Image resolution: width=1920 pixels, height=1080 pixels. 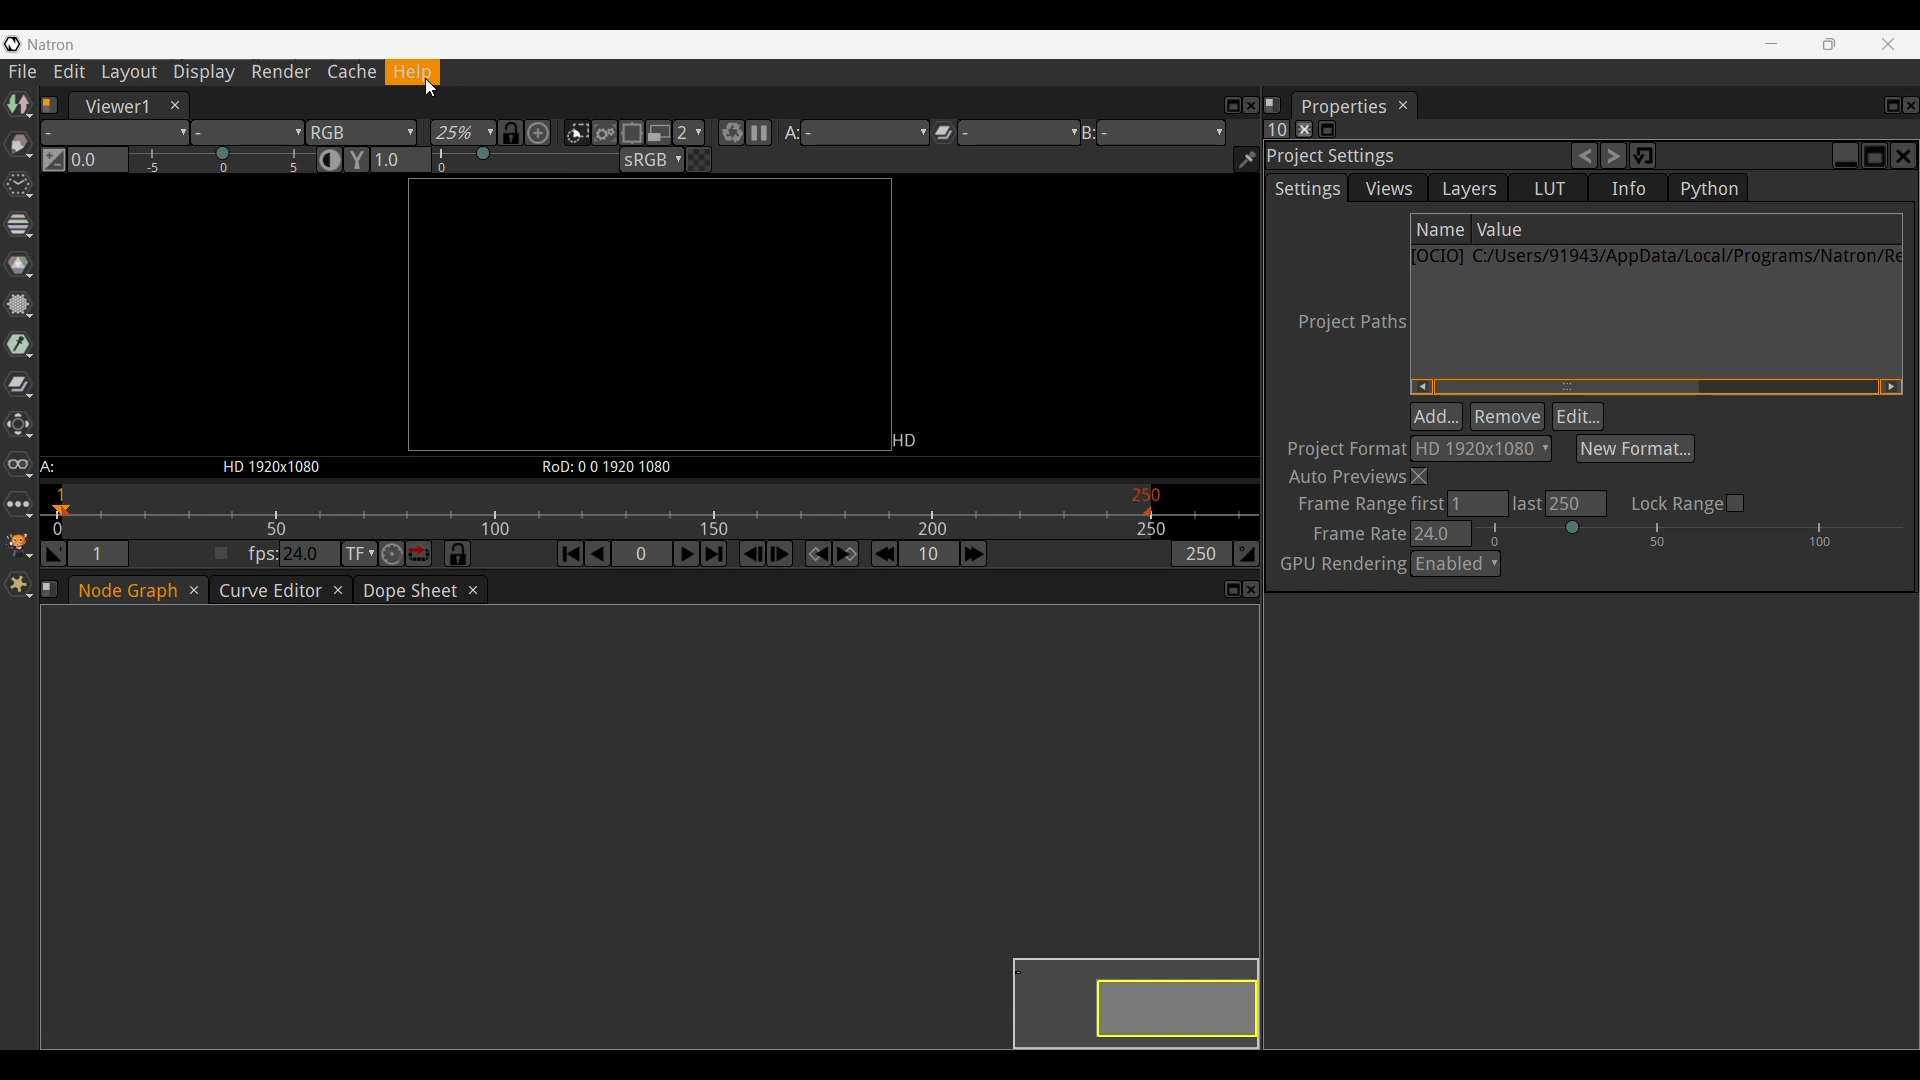 I want to click on 1, so click(x=98, y=553).